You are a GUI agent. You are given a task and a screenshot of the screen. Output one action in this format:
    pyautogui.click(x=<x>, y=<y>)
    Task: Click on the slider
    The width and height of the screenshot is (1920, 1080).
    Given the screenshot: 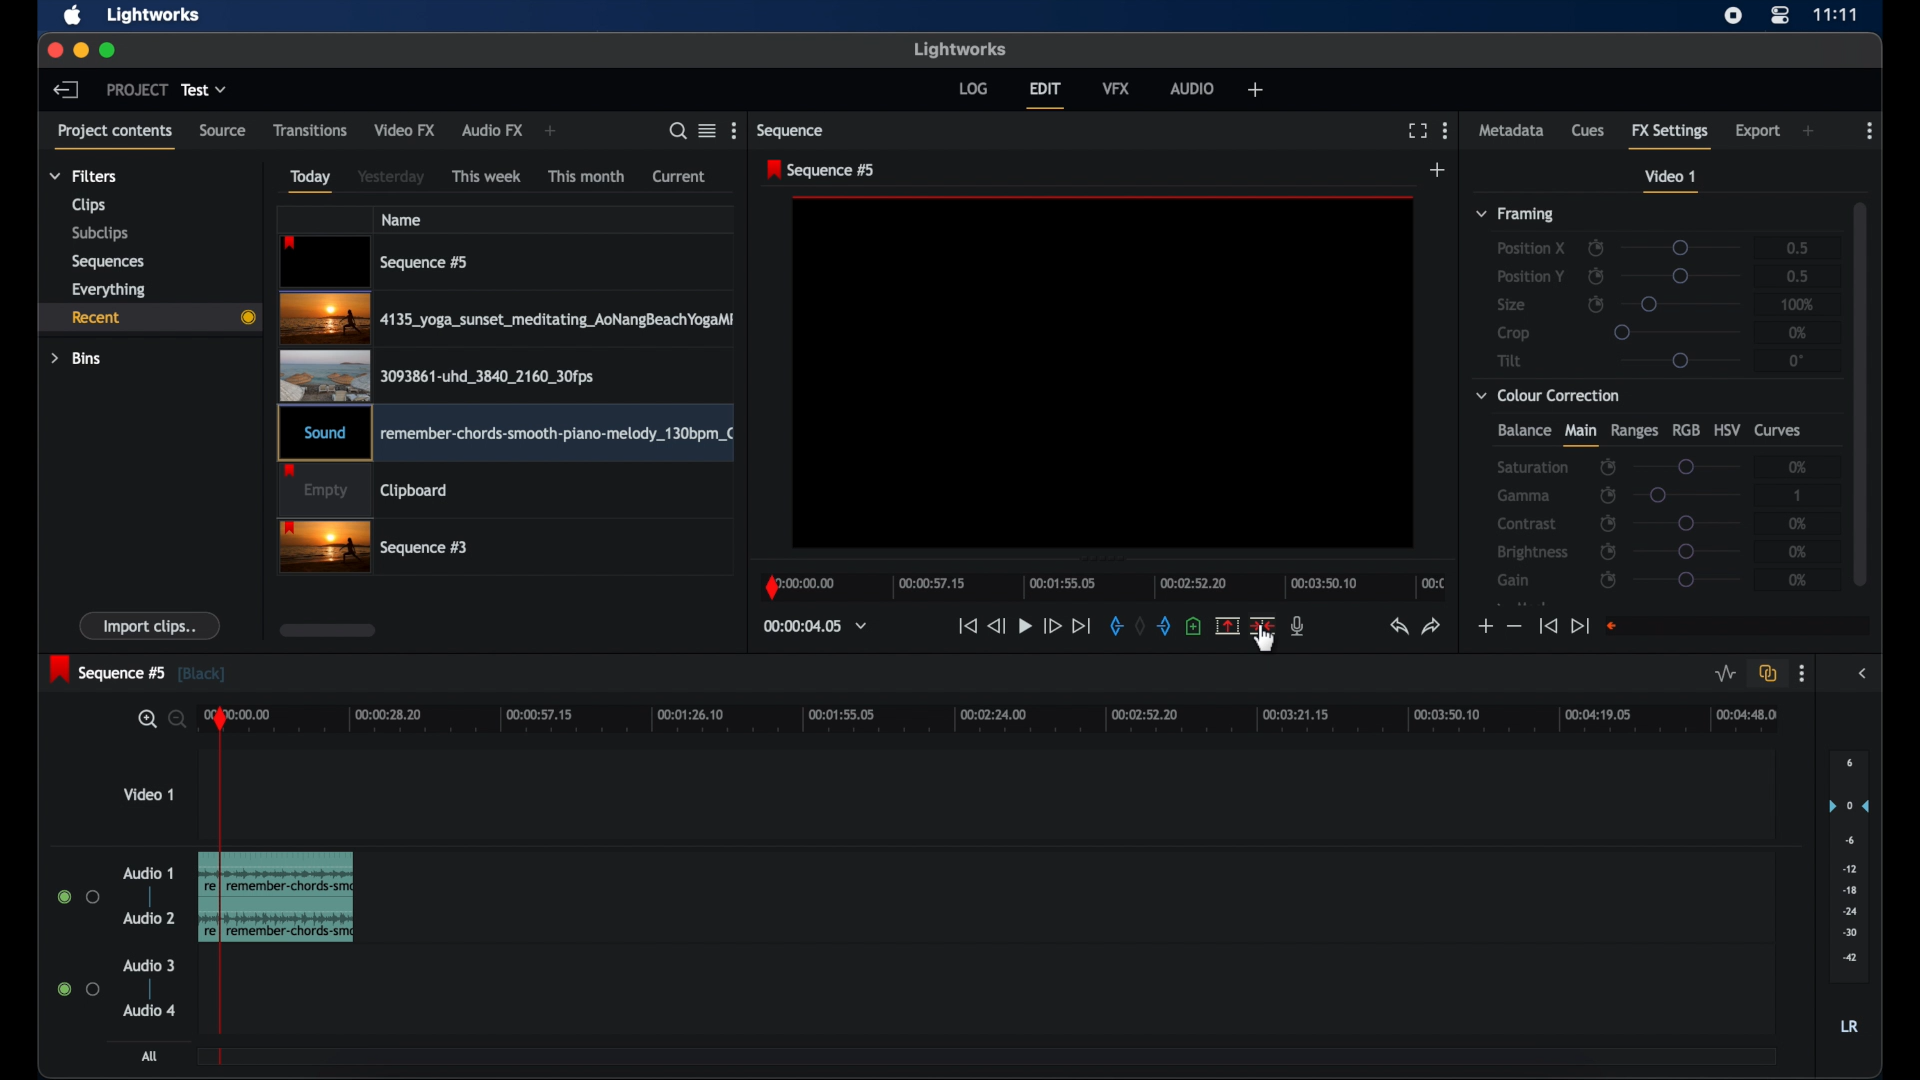 What is the action you would take?
    pyautogui.click(x=1685, y=276)
    